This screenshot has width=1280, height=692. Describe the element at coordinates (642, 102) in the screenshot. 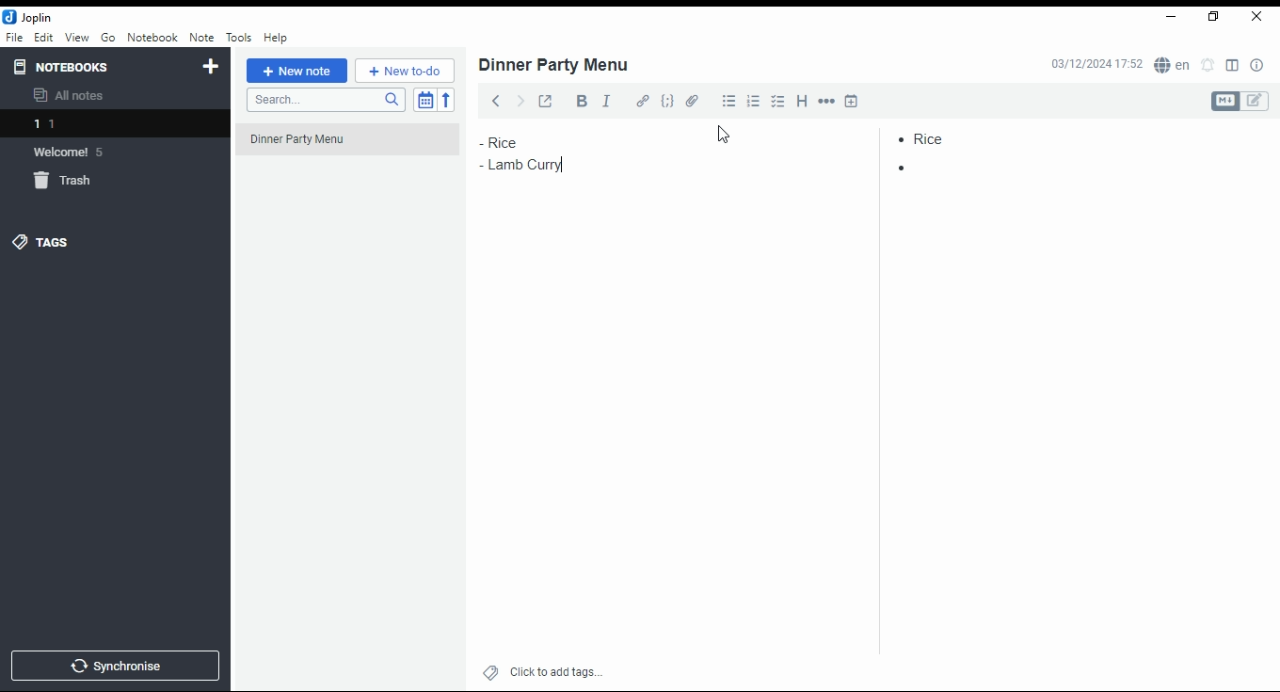

I see `hyperlink` at that location.